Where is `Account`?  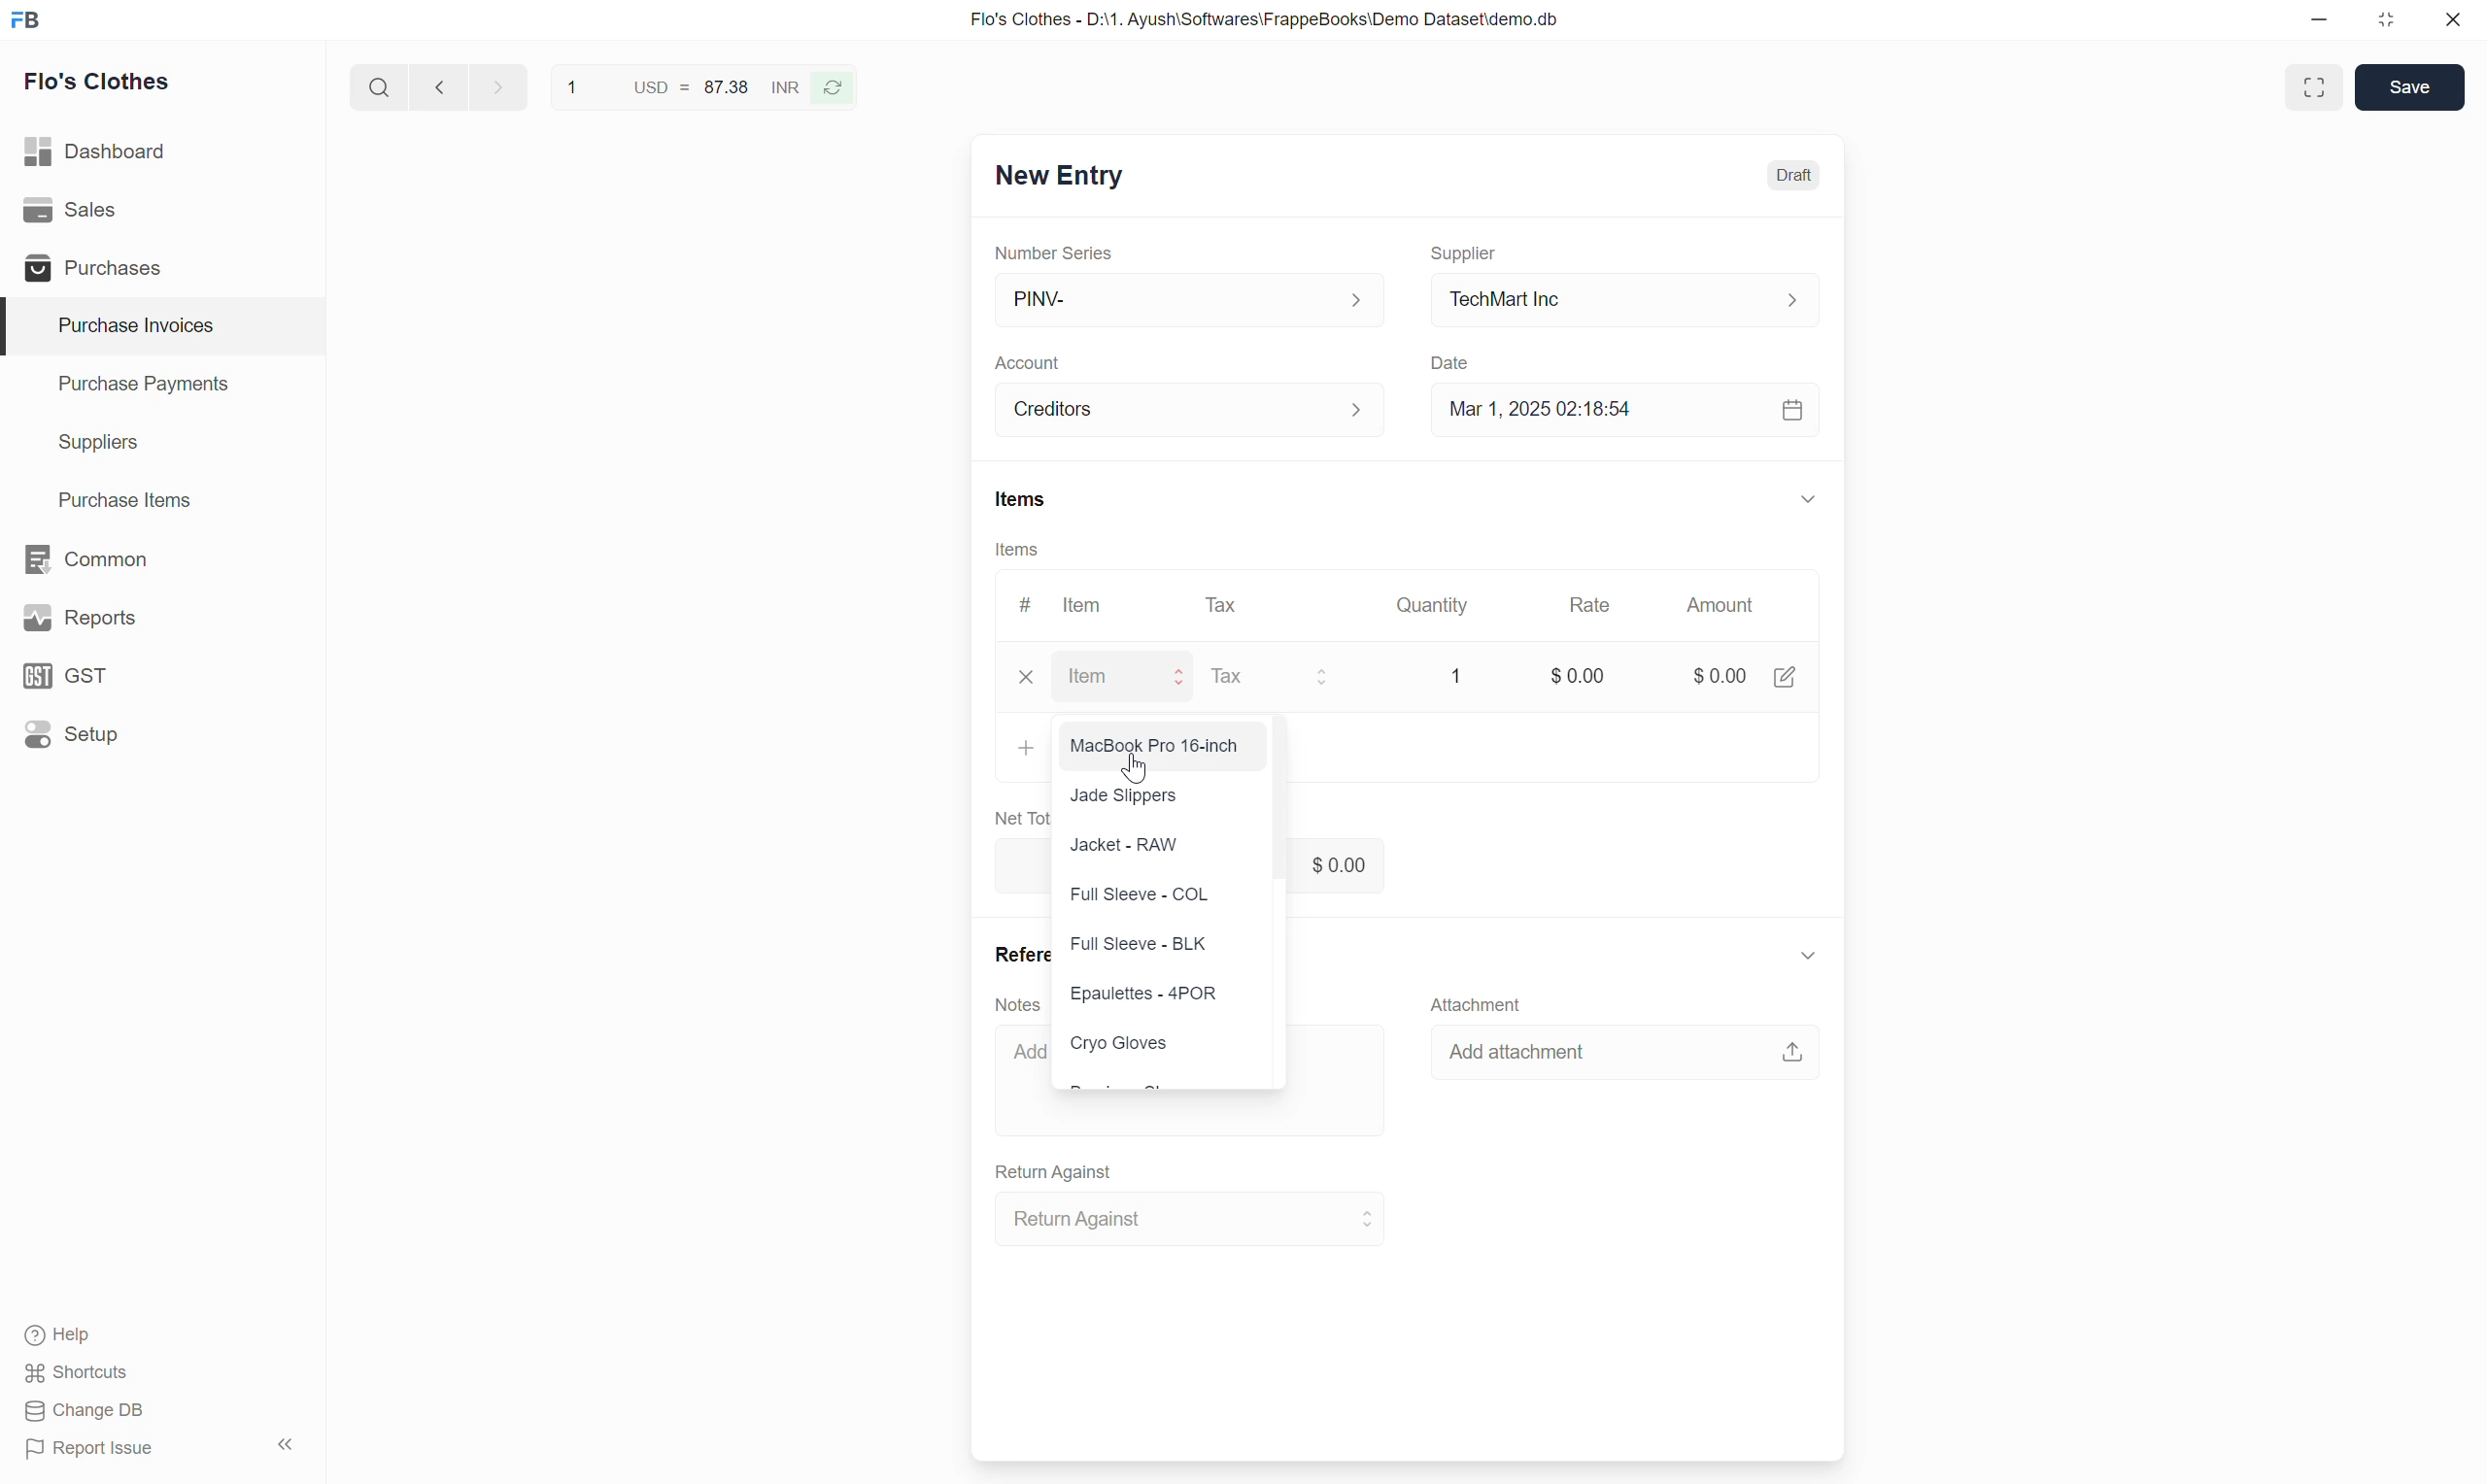
Account is located at coordinates (1027, 364).